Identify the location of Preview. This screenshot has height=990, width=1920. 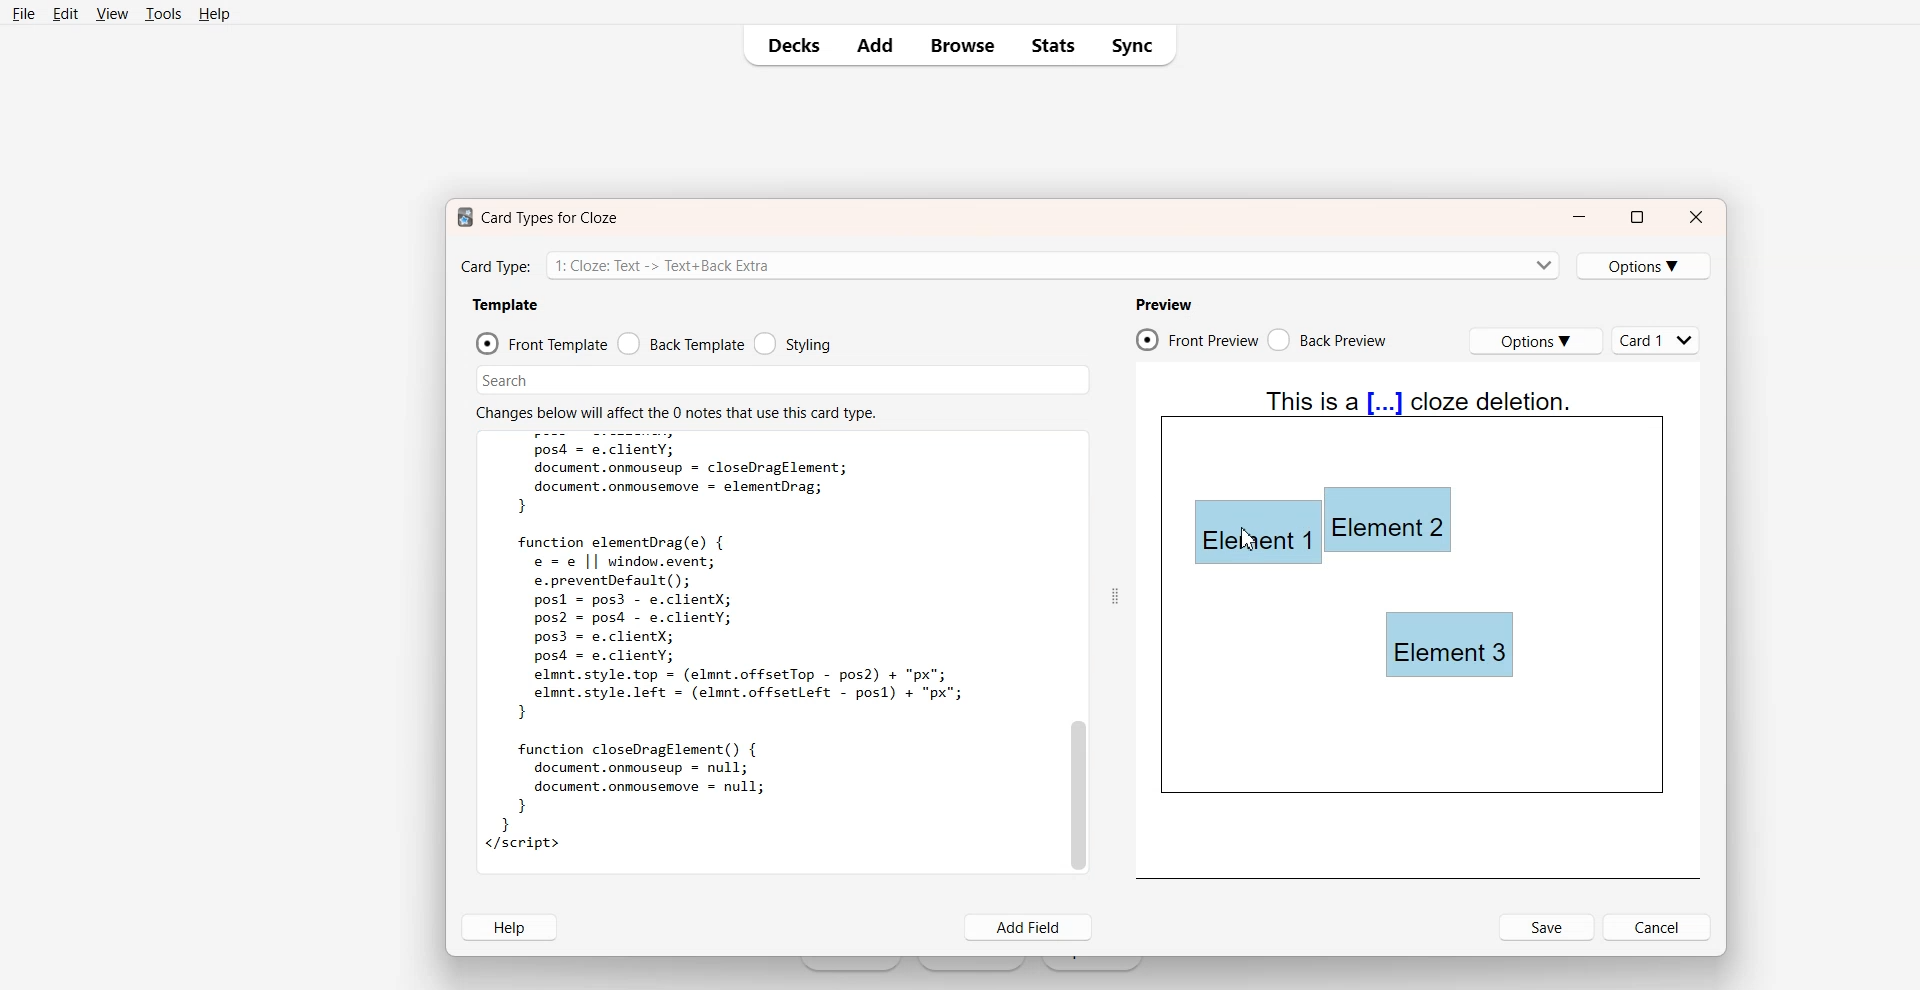
(1163, 304).